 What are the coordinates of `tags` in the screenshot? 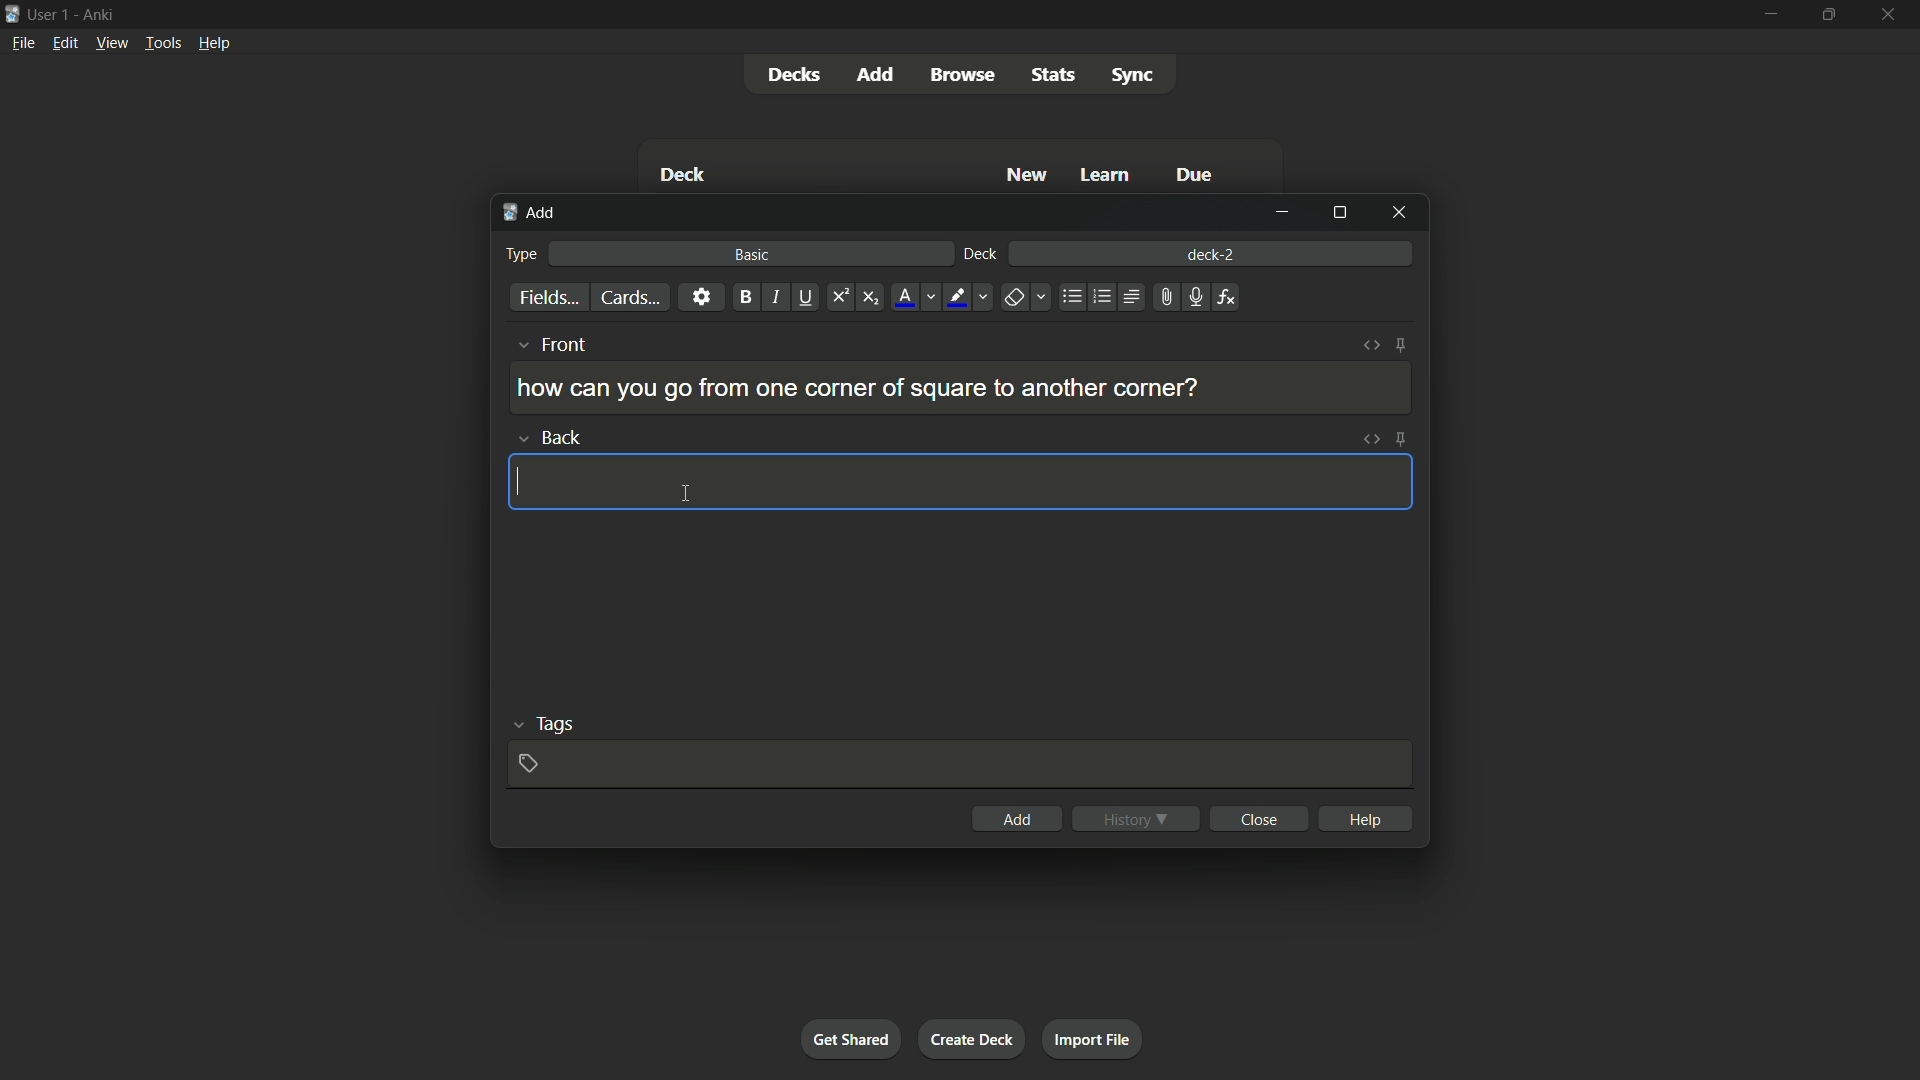 It's located at (538, 724).